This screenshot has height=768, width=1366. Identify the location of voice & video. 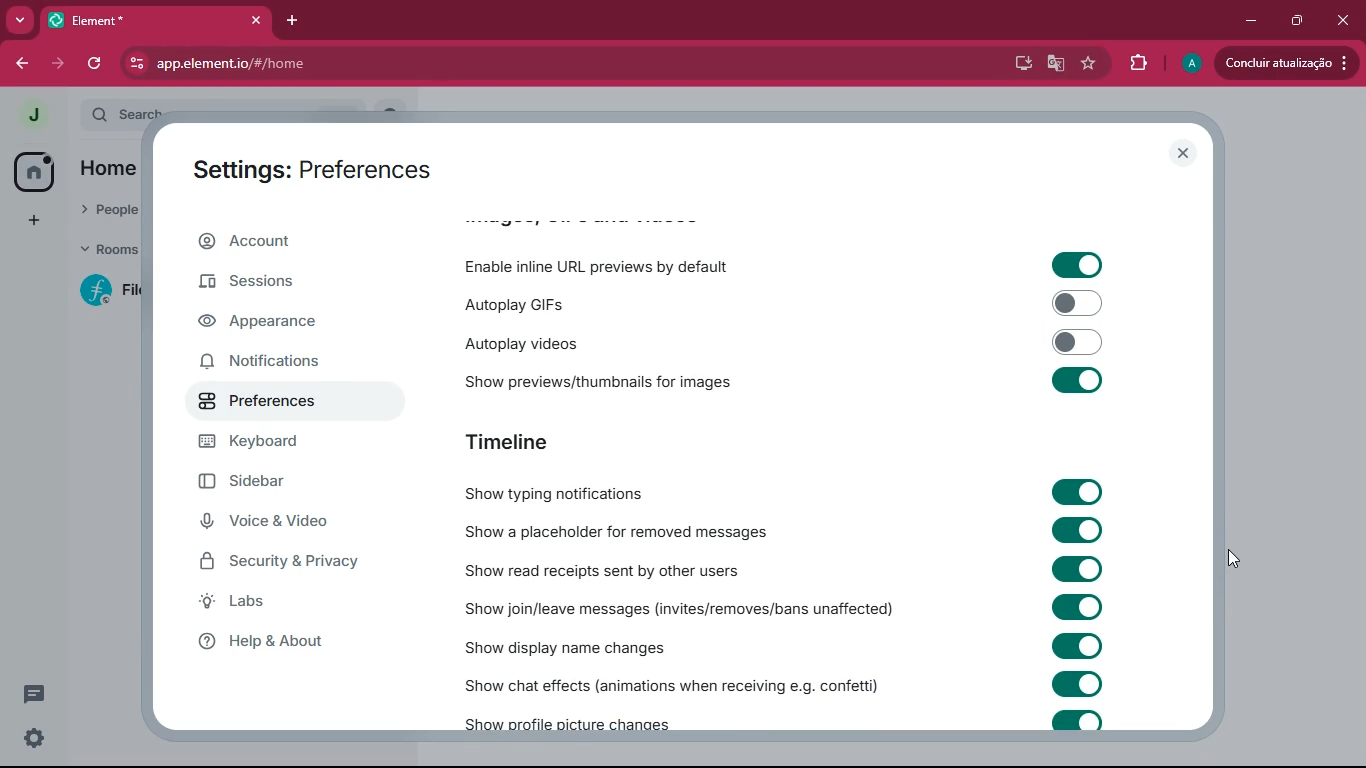
(270, 524).